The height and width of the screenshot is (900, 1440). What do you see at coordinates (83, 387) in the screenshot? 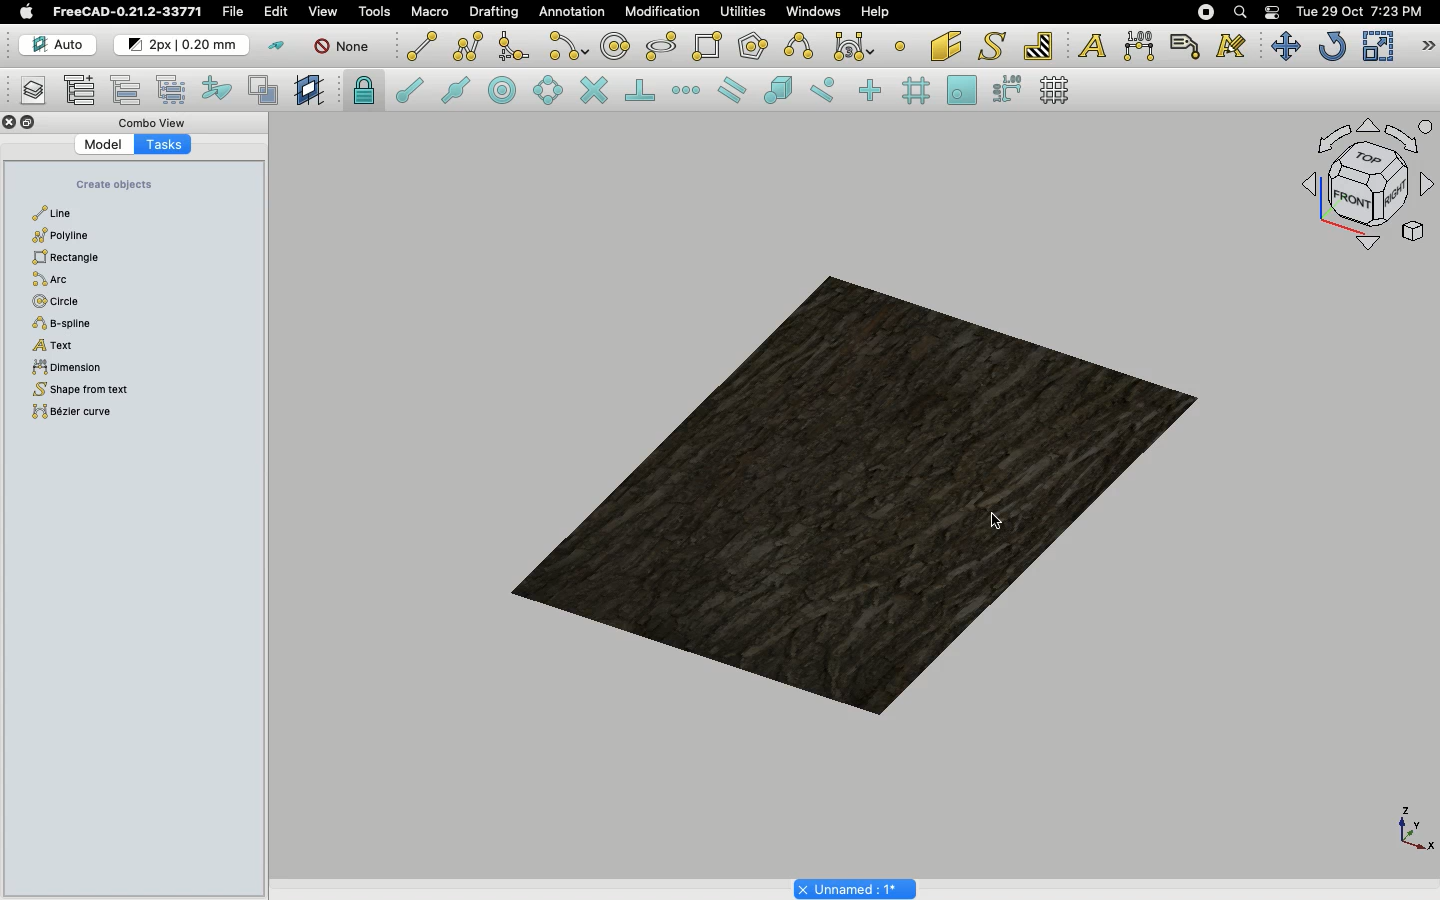
I see `Shape from text` at bounding box center [83, 387].